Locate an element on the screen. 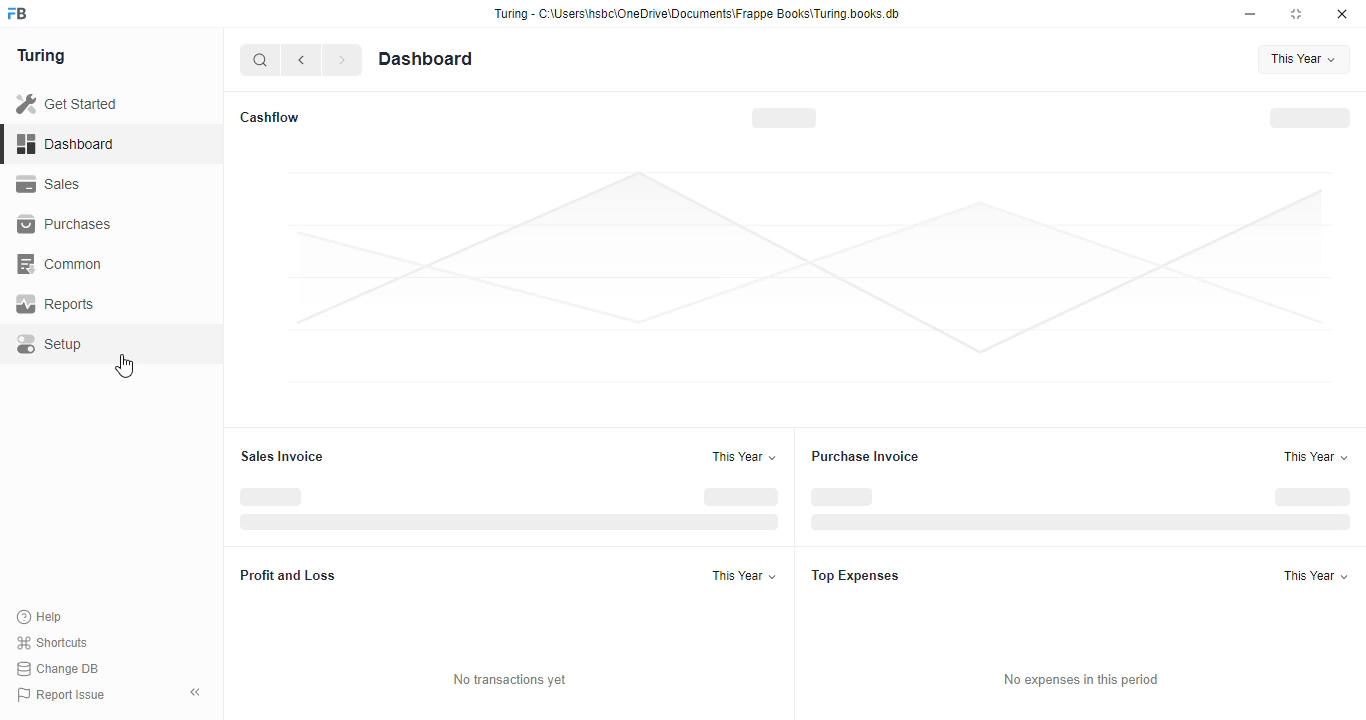 This screenshot has width=1366, height=720. this year is located at coordinates (1305, 59).